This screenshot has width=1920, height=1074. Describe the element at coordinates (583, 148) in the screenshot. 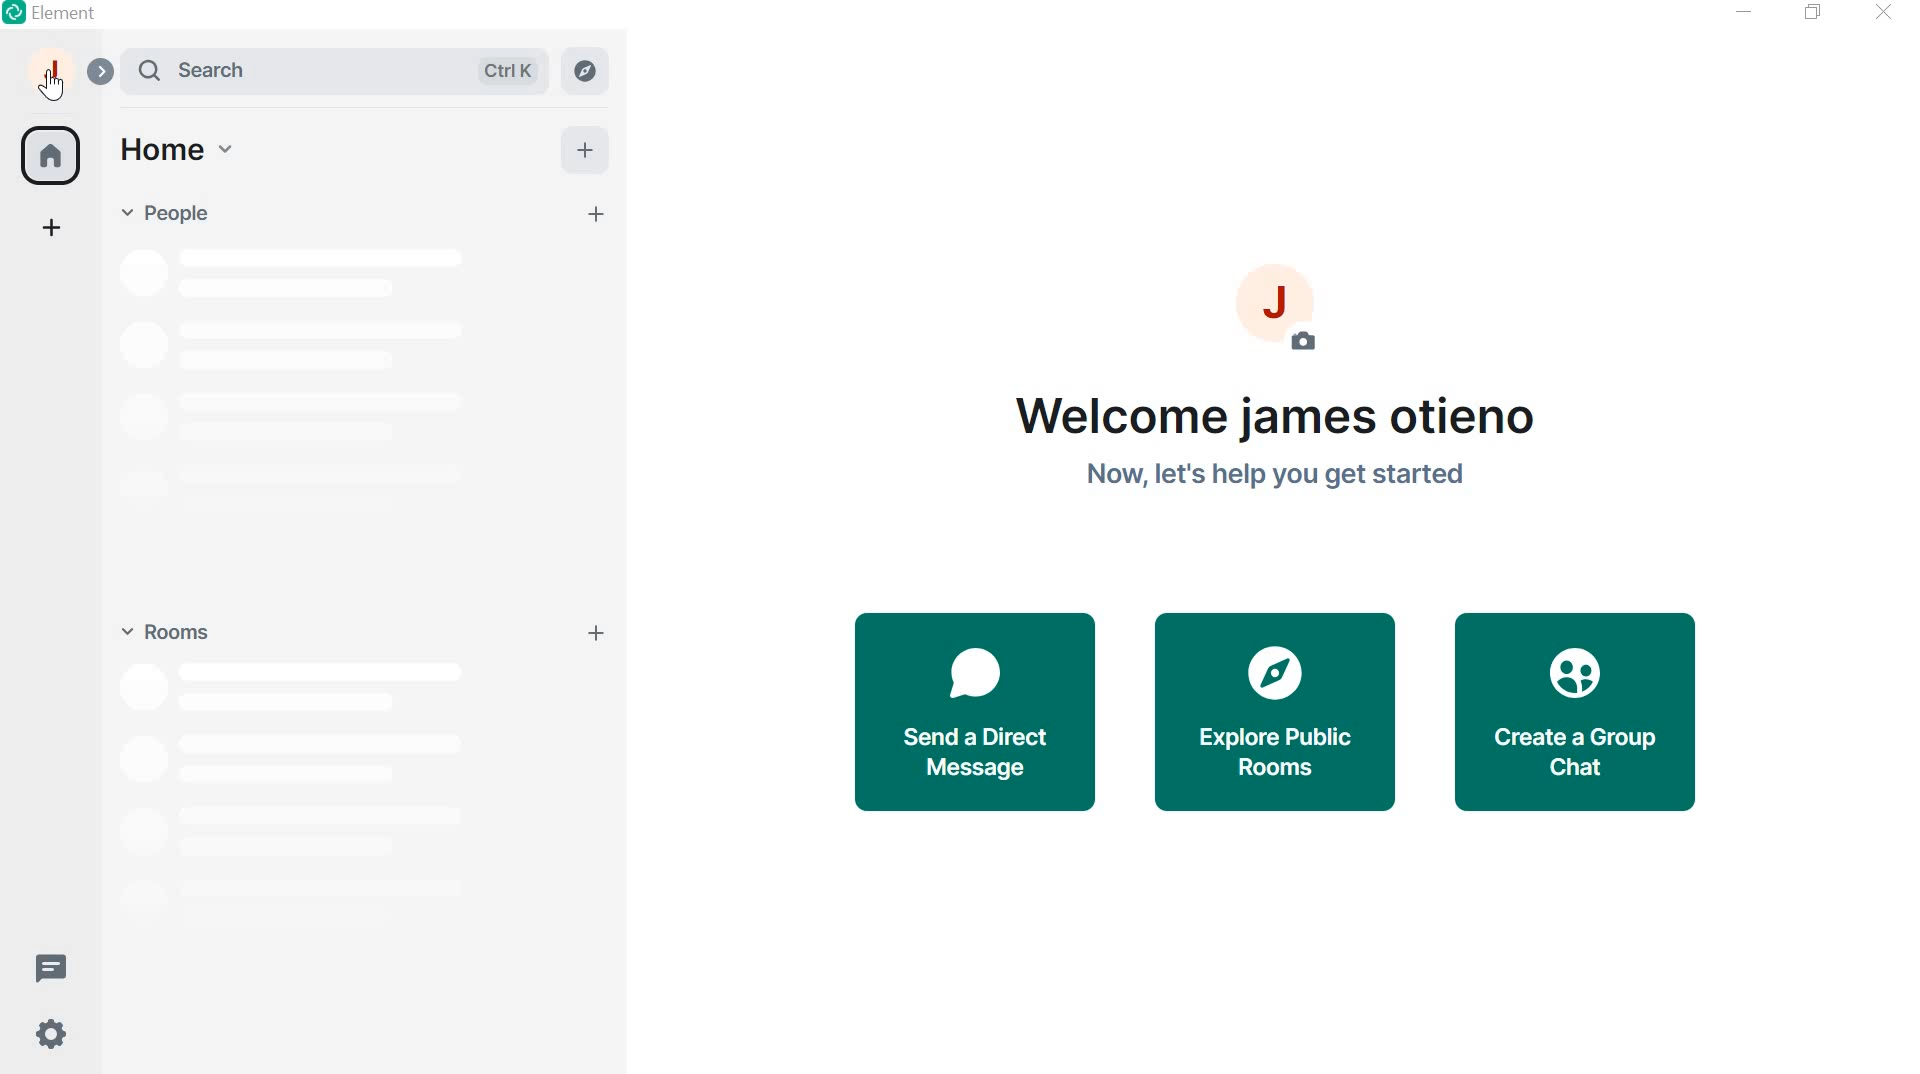

I see `ADD` at that location.